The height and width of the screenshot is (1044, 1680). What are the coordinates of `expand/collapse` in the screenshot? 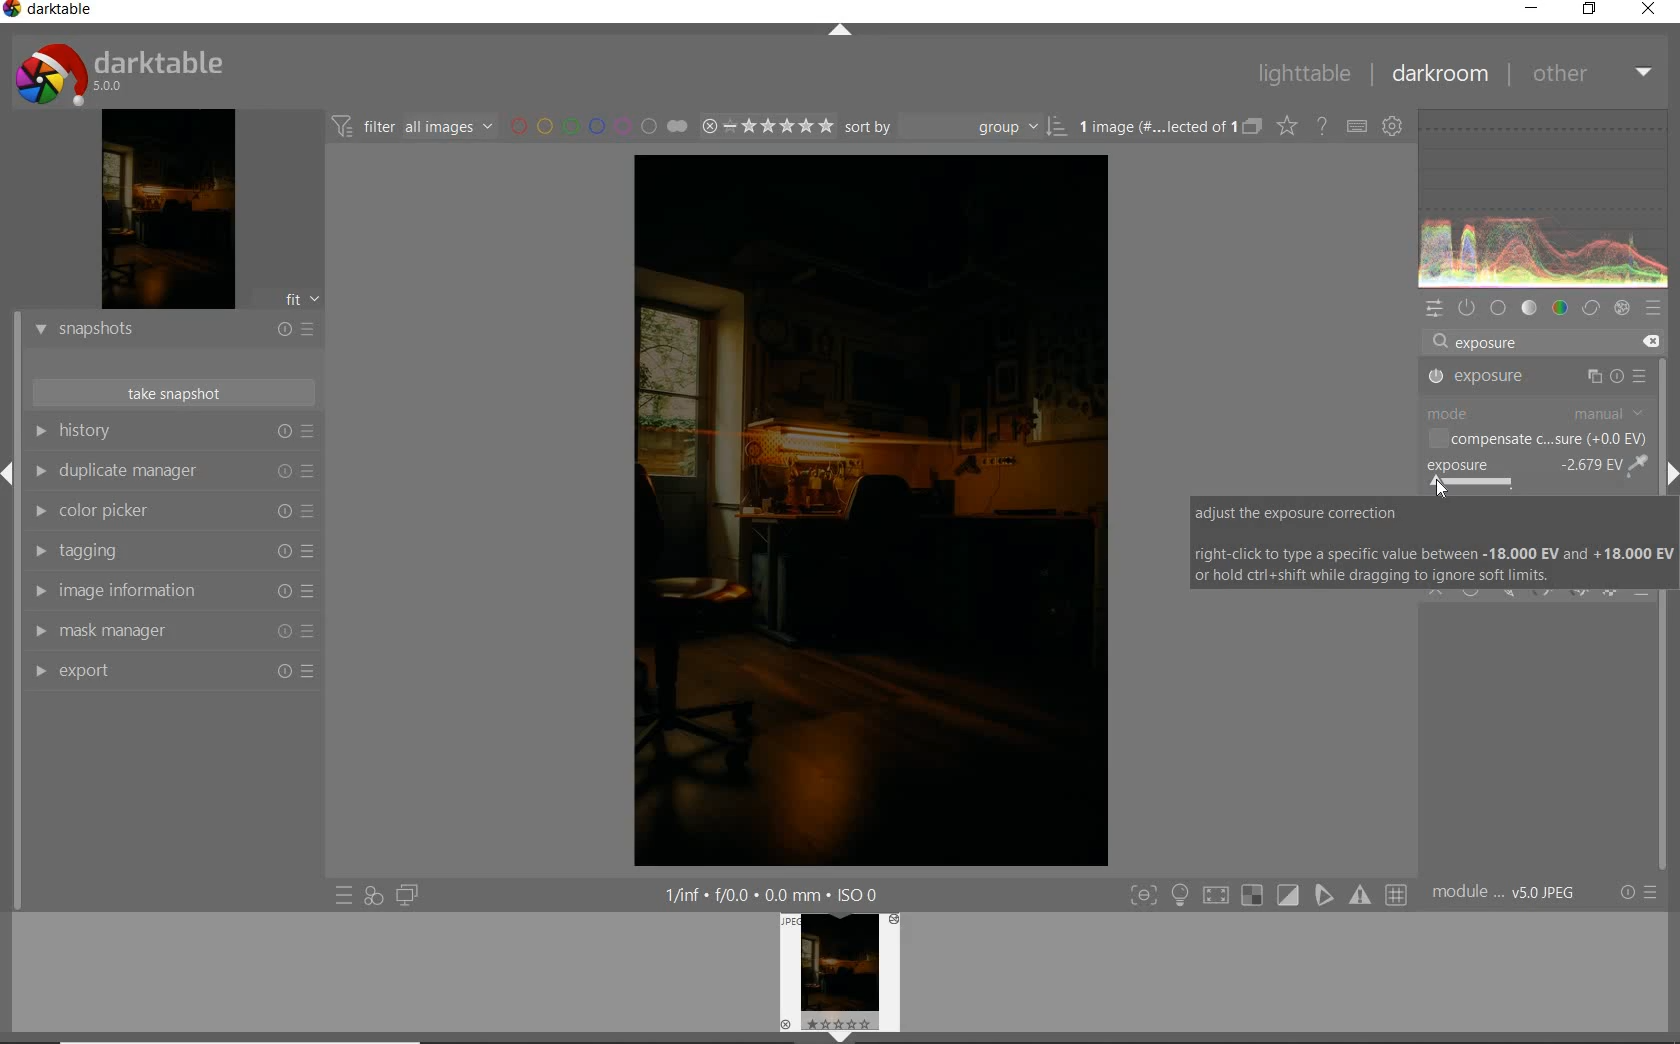 It's located at (840, 34).